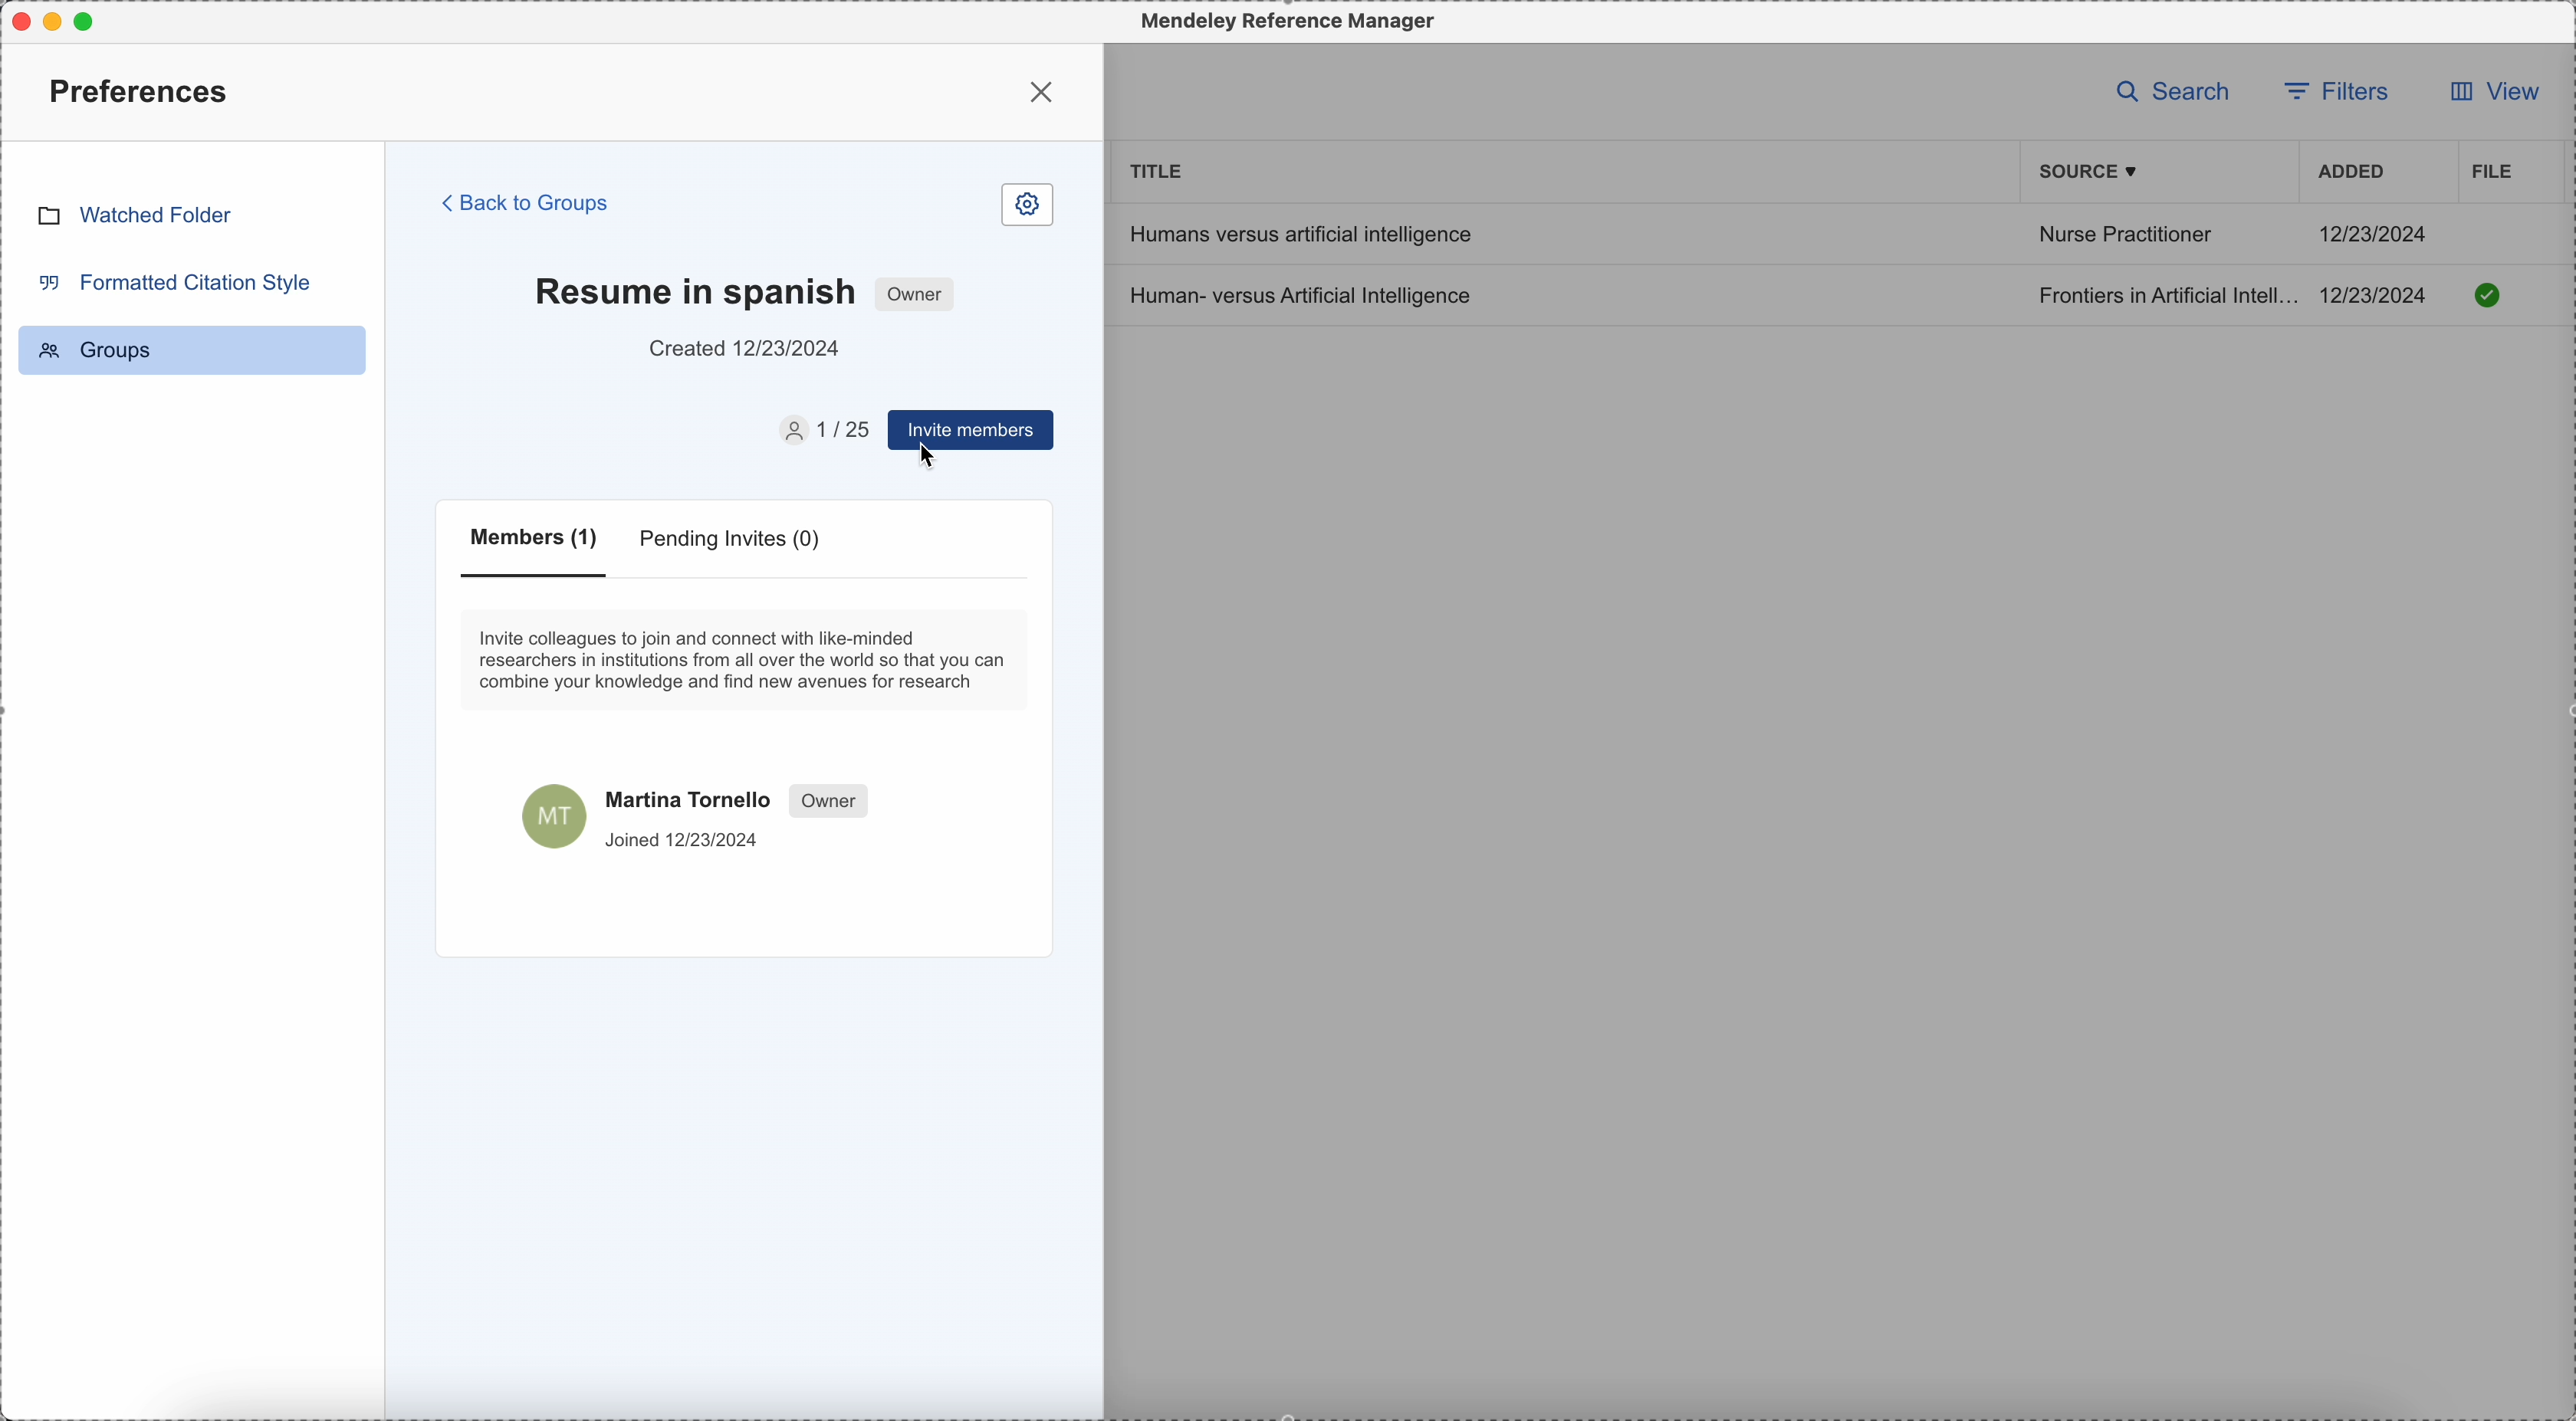 The height and width of the screenshot is (1421, 2576). What do you see at coordinates (2380, 295) in the screenshot?
I see `12/23/2024` at bounding box center [2380, 295].